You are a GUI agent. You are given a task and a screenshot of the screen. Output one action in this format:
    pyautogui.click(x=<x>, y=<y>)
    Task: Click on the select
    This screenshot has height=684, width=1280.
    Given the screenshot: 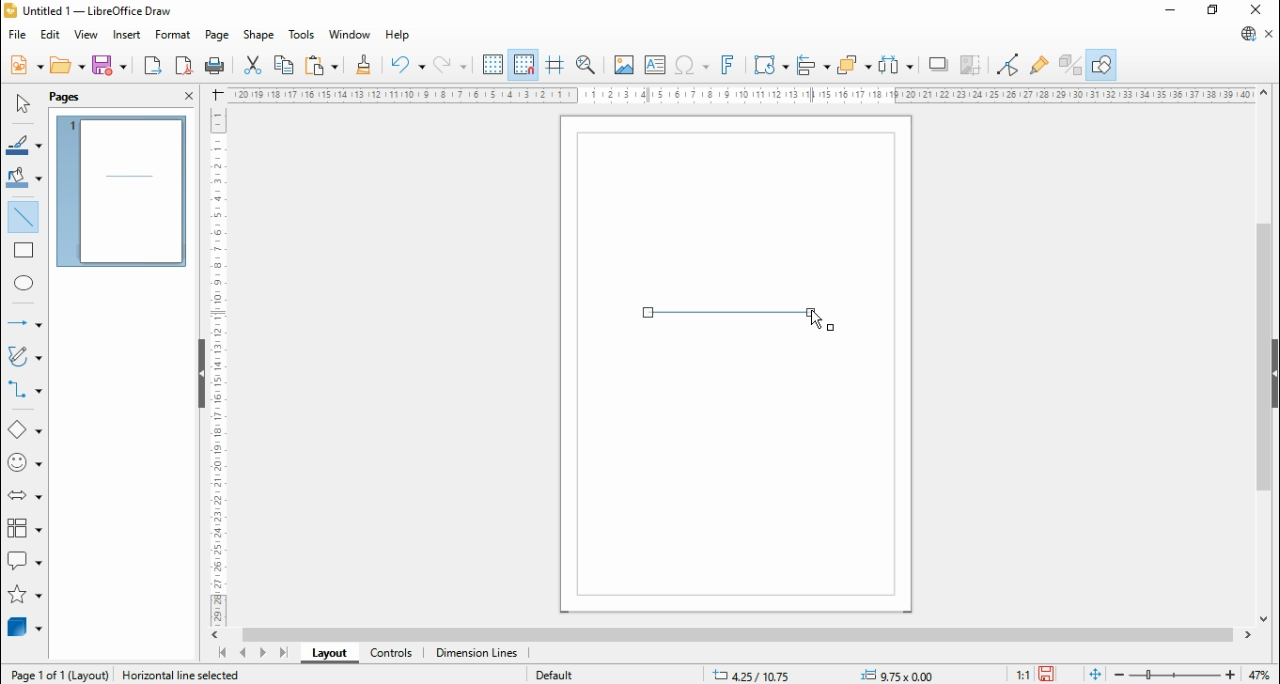 What is the action you would take?
    pyautogui.click(x=21, y=104)
    